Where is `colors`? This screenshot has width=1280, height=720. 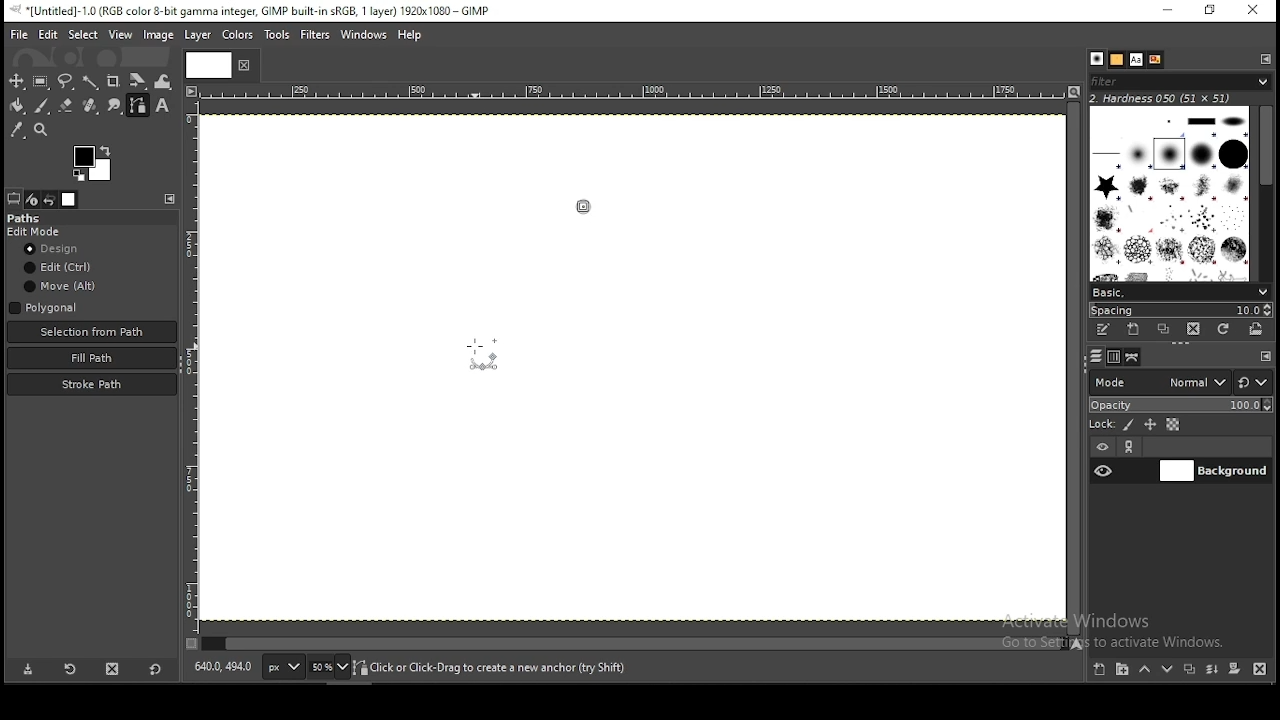 colors is located at coordinates (238, 33).